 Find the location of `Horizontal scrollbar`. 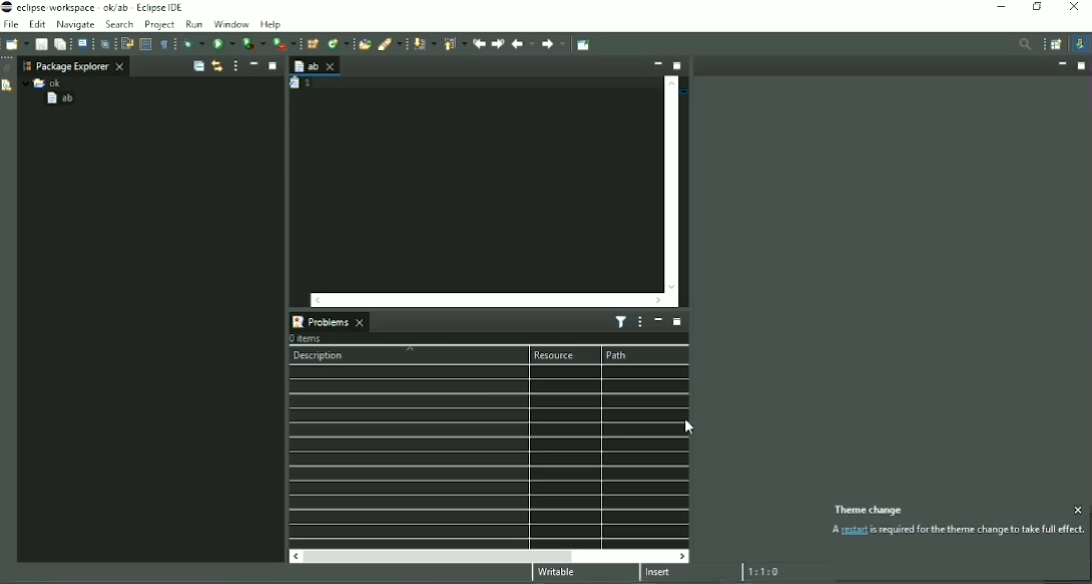

Horizontal scrollbar is located at coordinates (493, 557).